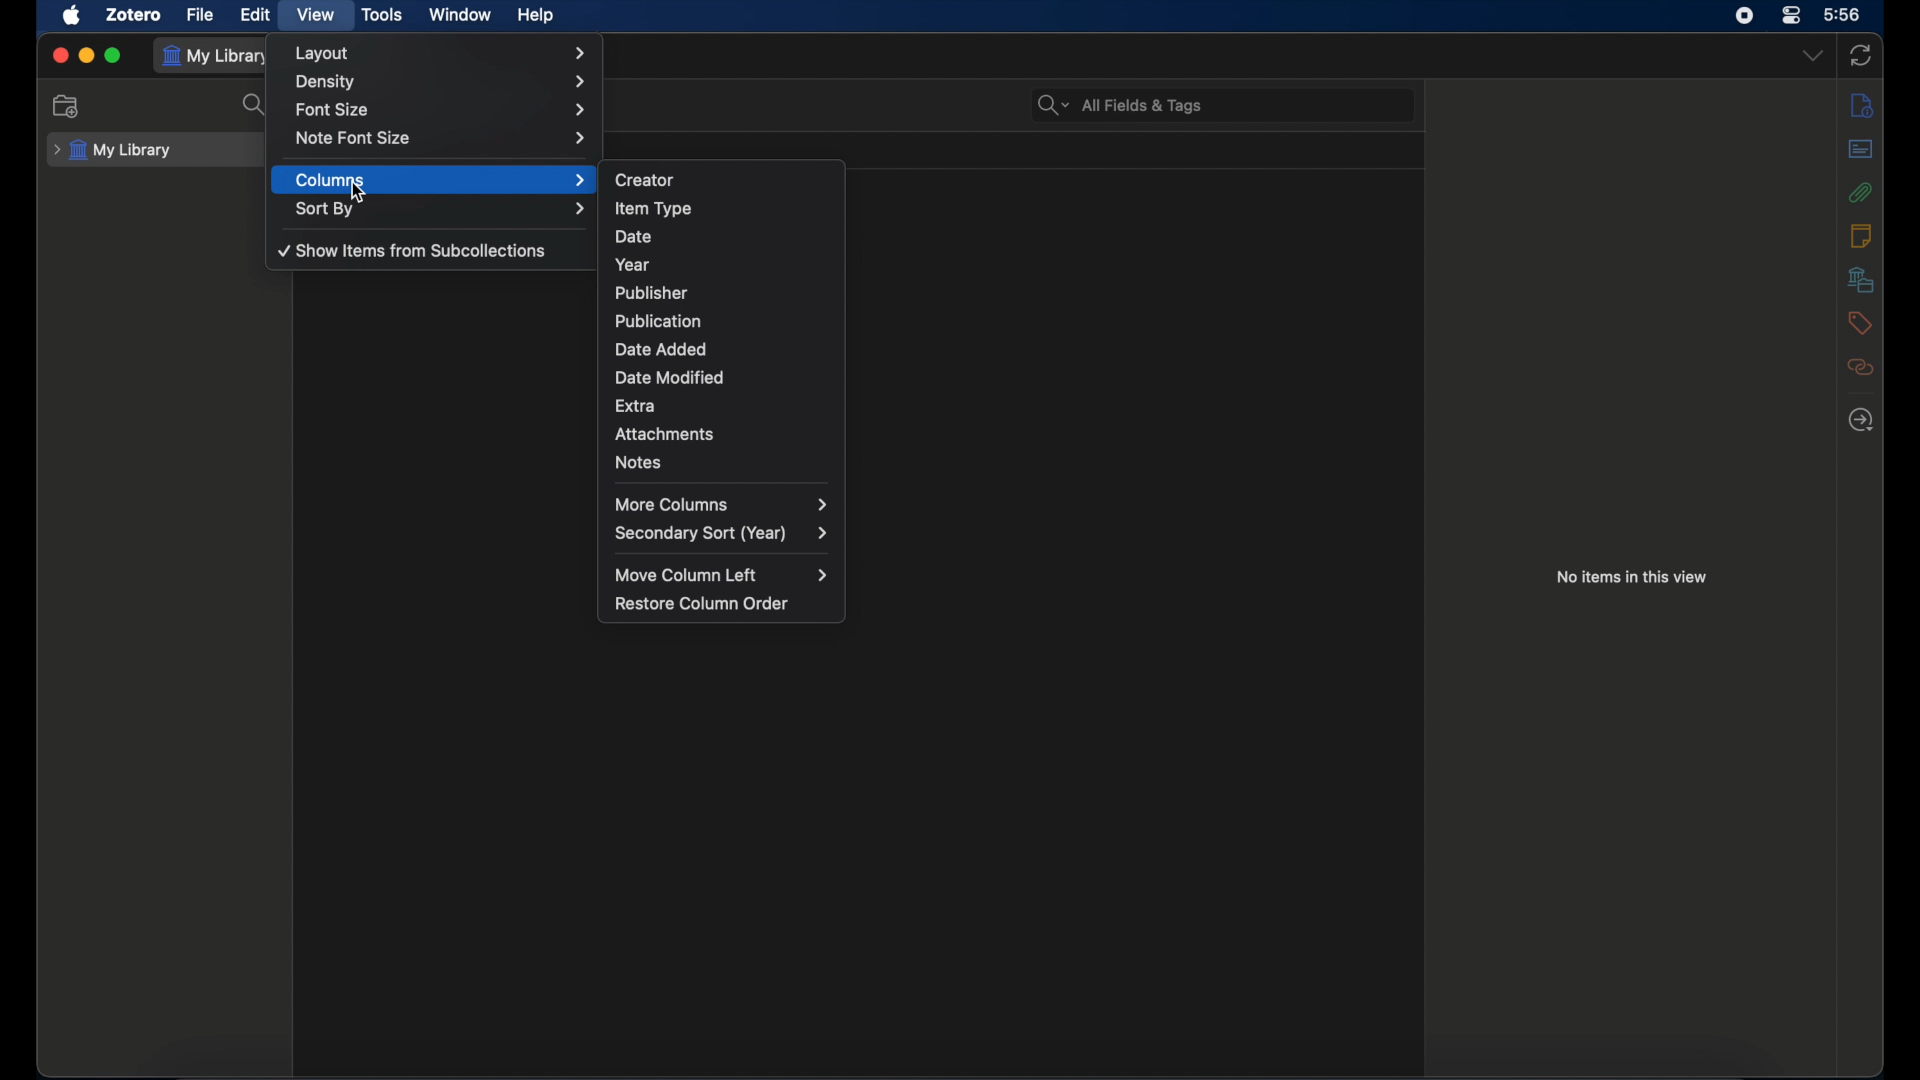 The width and height of the screenshot is (1920, 1080). Describe the element at coordinates (721, 504) in the screenshot. I see `more columns` at that location.